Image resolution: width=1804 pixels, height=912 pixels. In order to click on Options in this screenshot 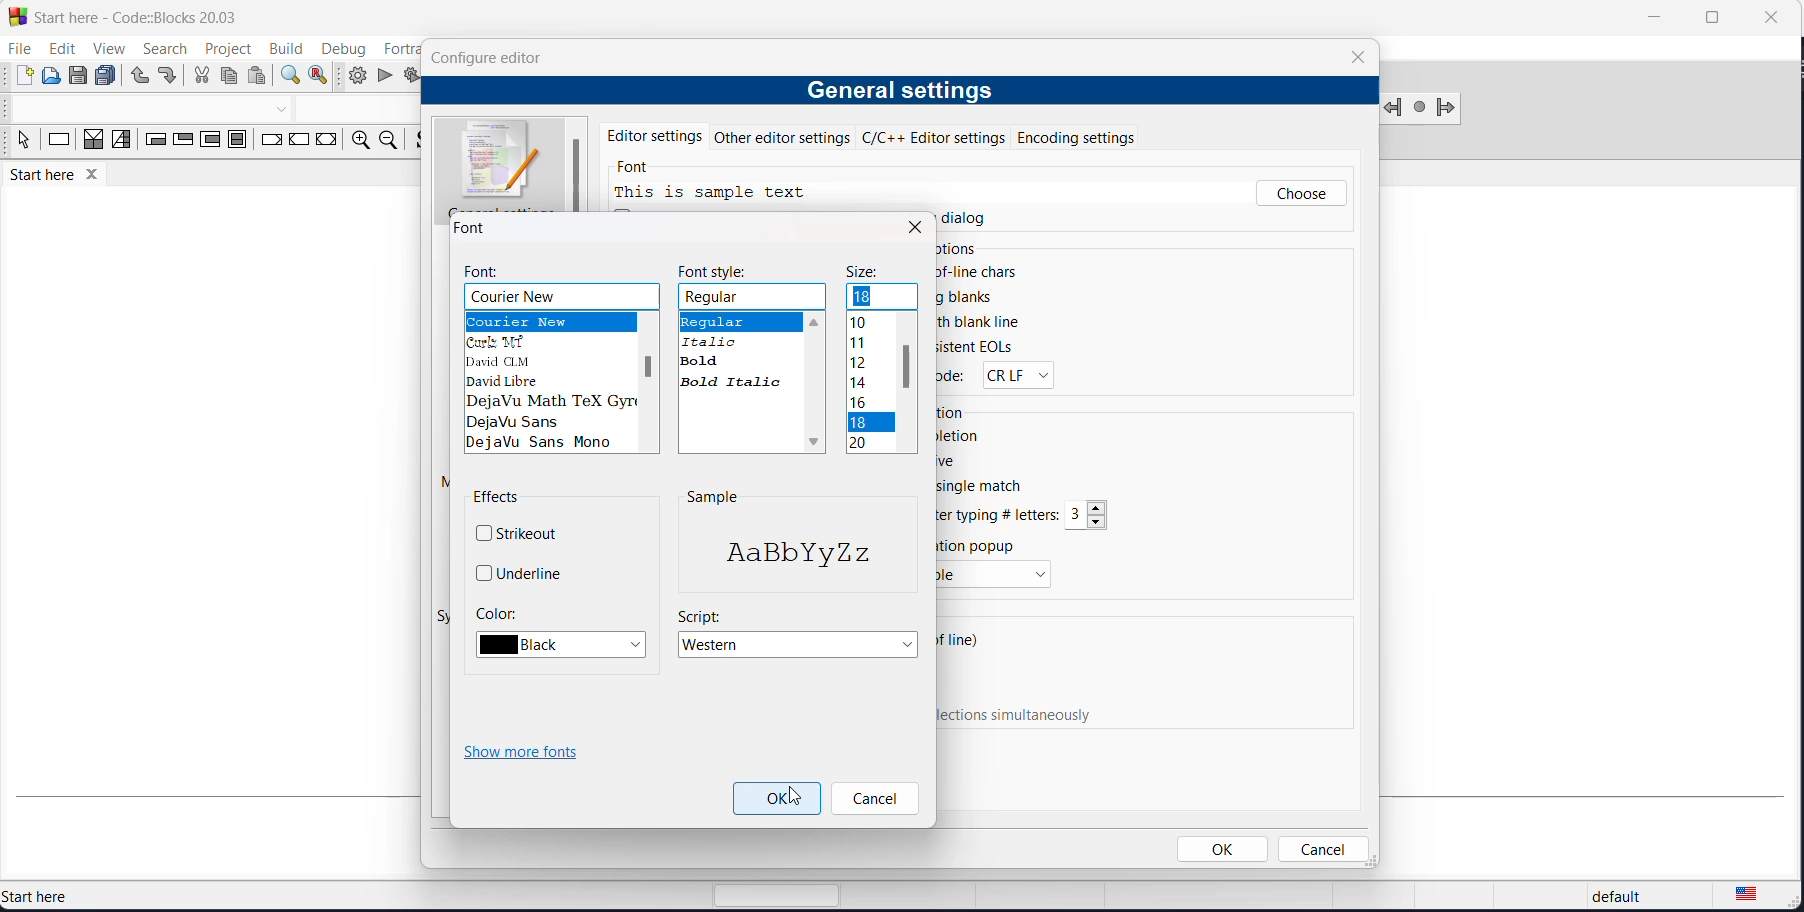, I will do `click(959, 250)`.